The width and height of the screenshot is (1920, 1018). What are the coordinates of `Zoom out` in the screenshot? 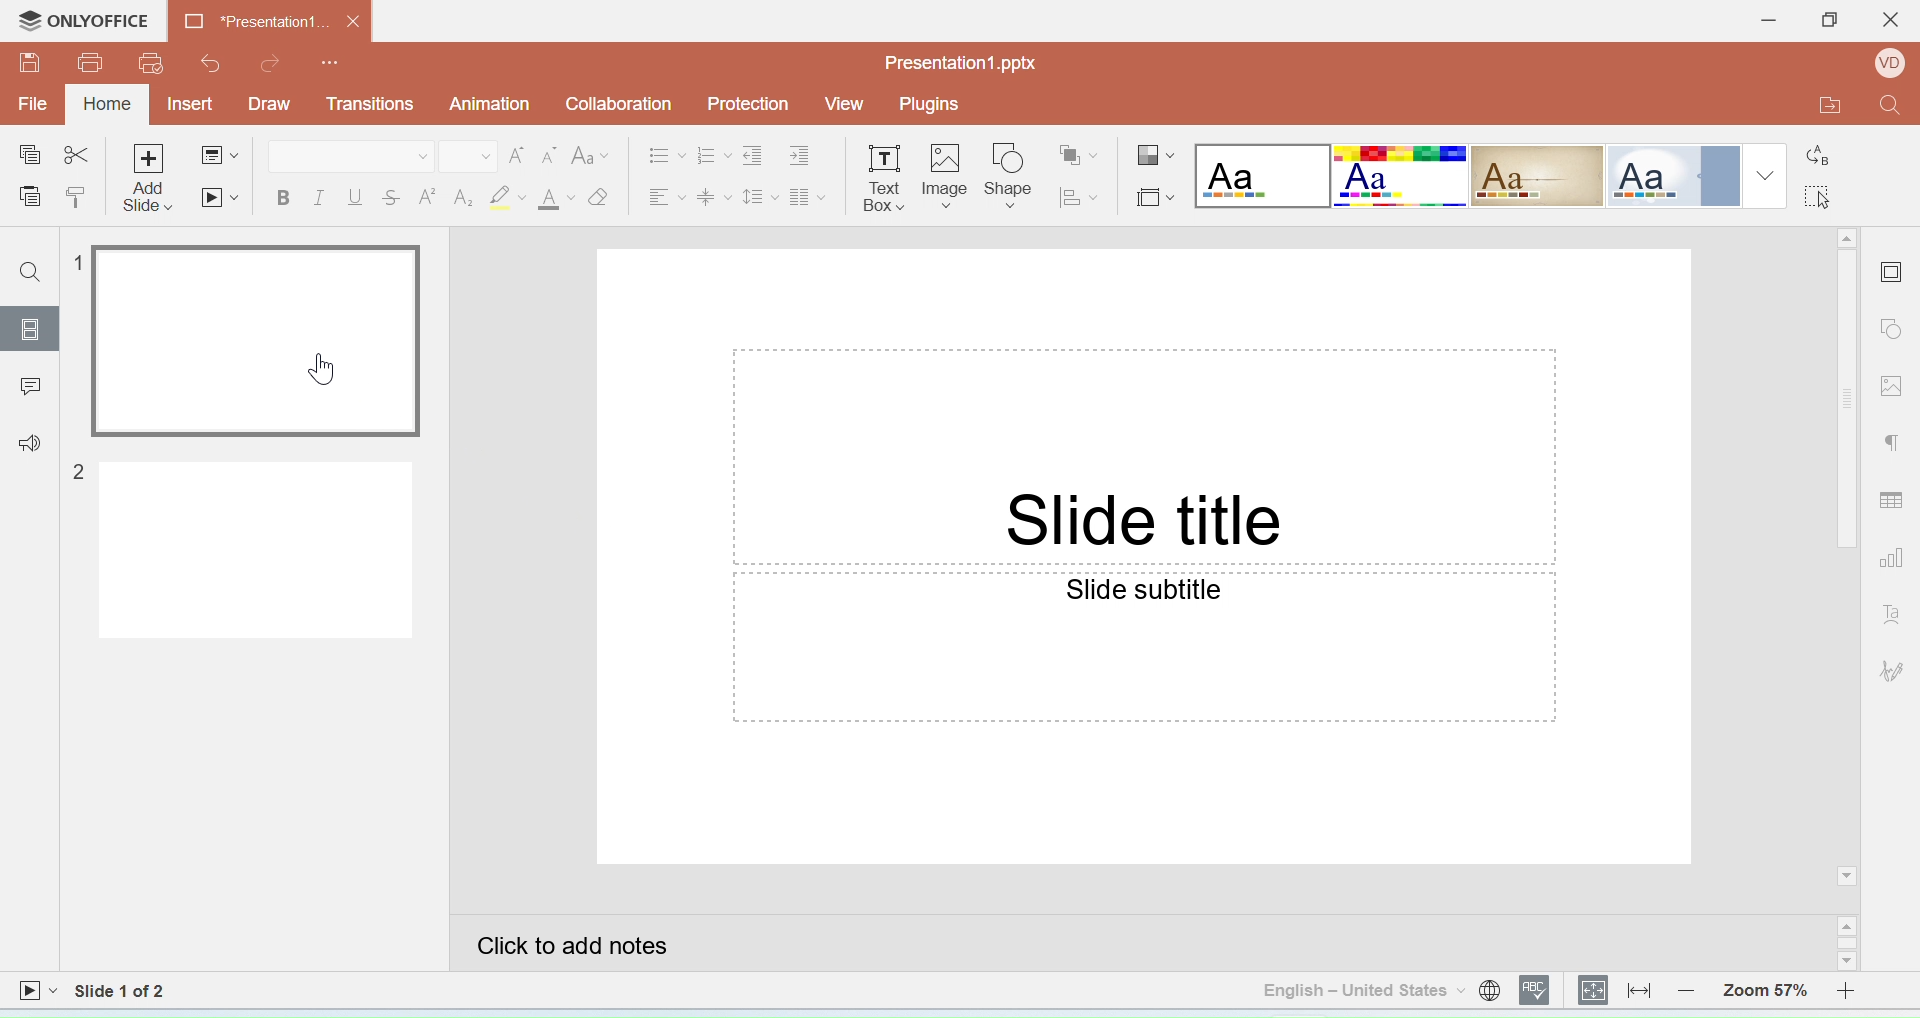 It's located at (1691, 989).